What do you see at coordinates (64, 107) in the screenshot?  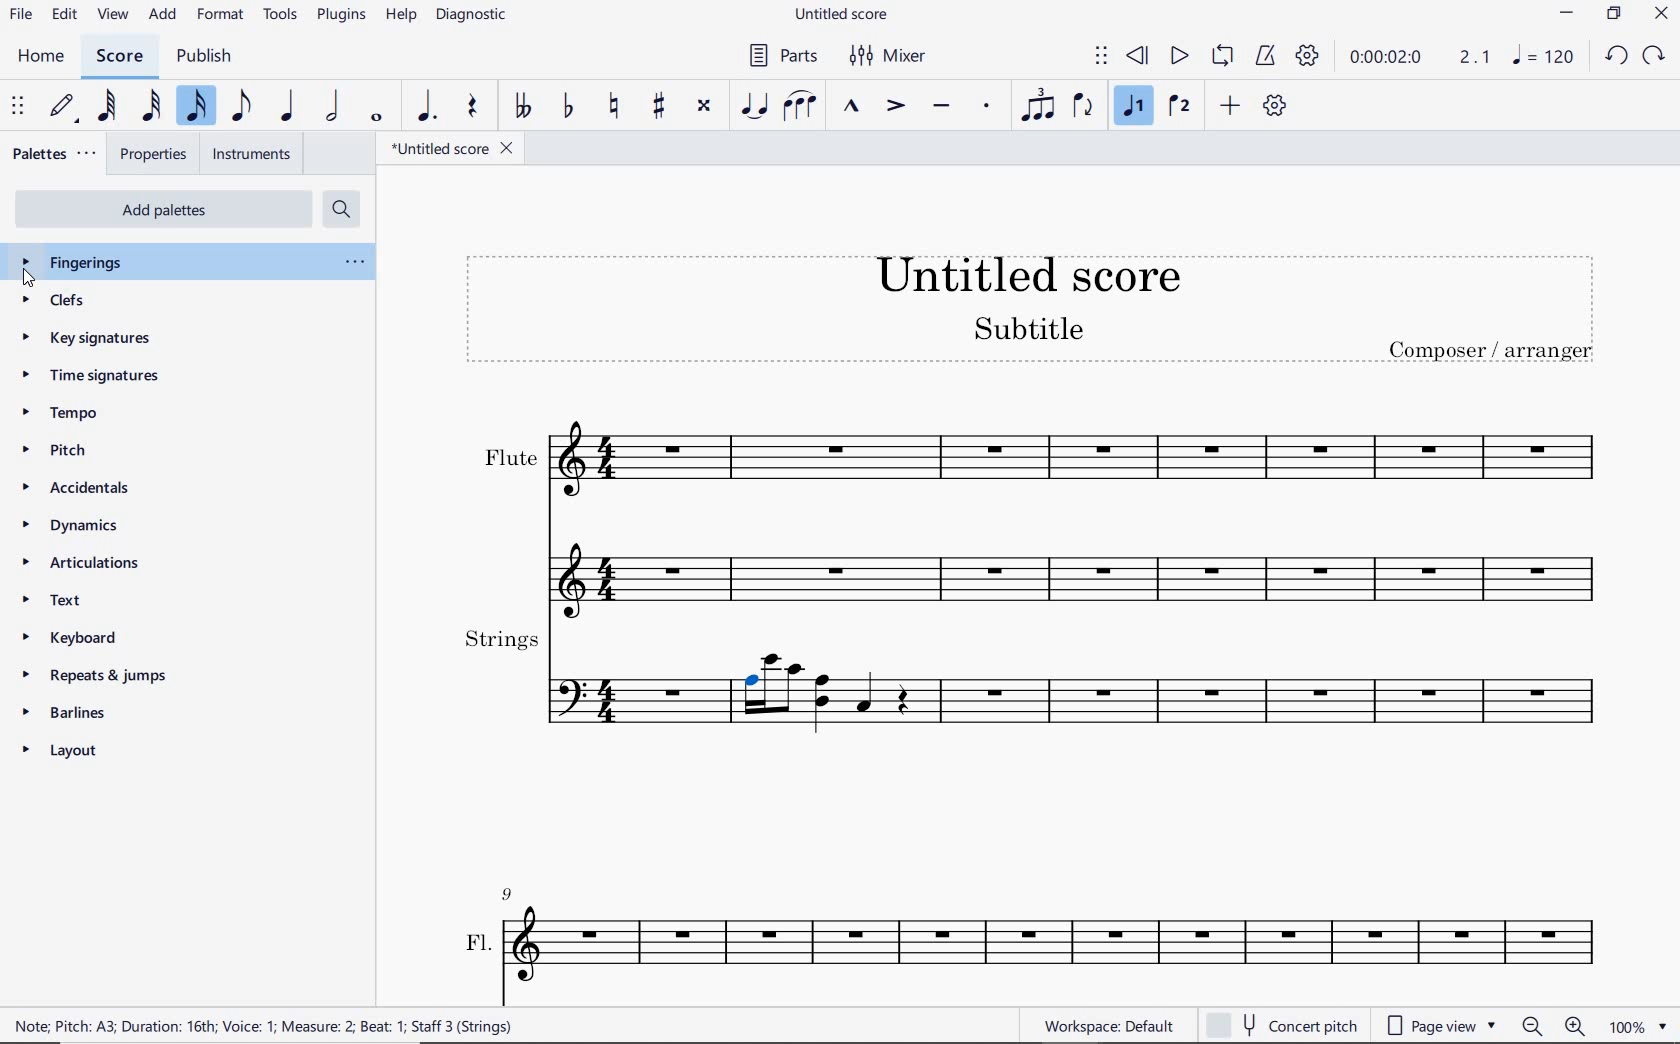 I see `default (step time)` at bounding box center [64, 107].